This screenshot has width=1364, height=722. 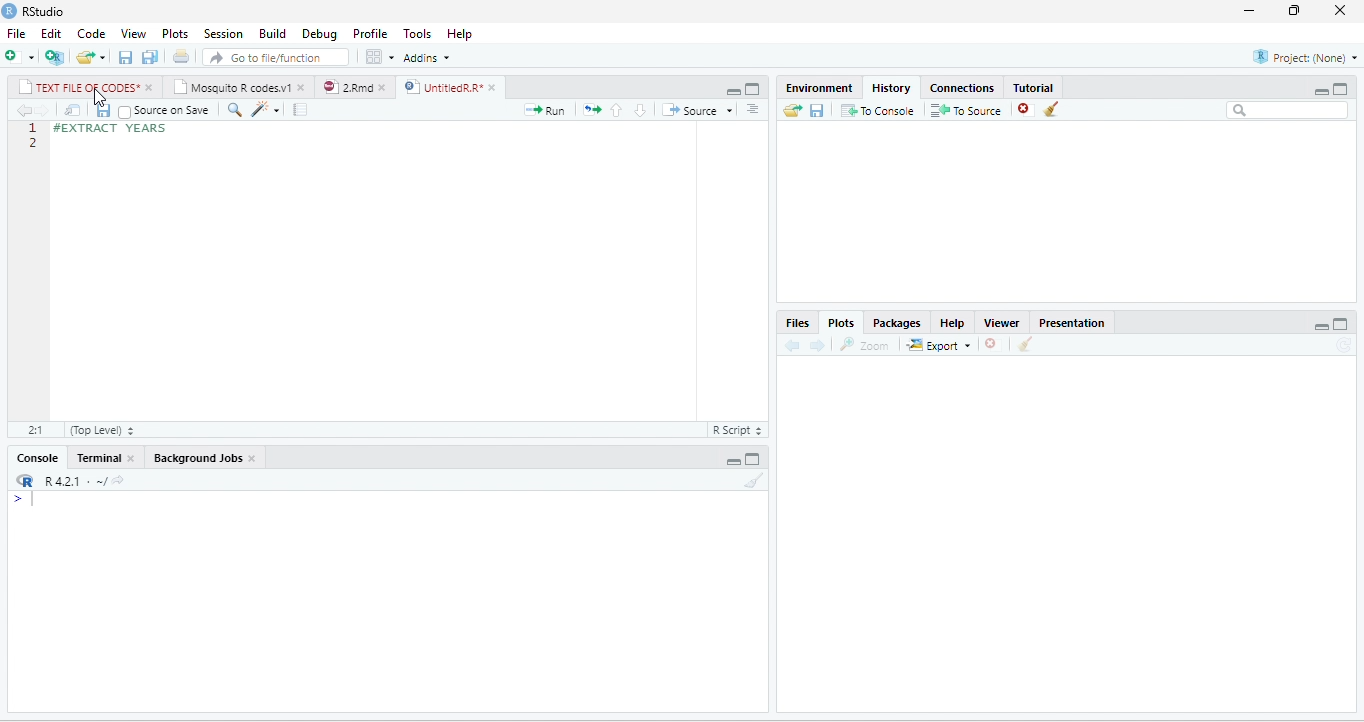 I want to click on 2:1, so click(x=35, y=430).